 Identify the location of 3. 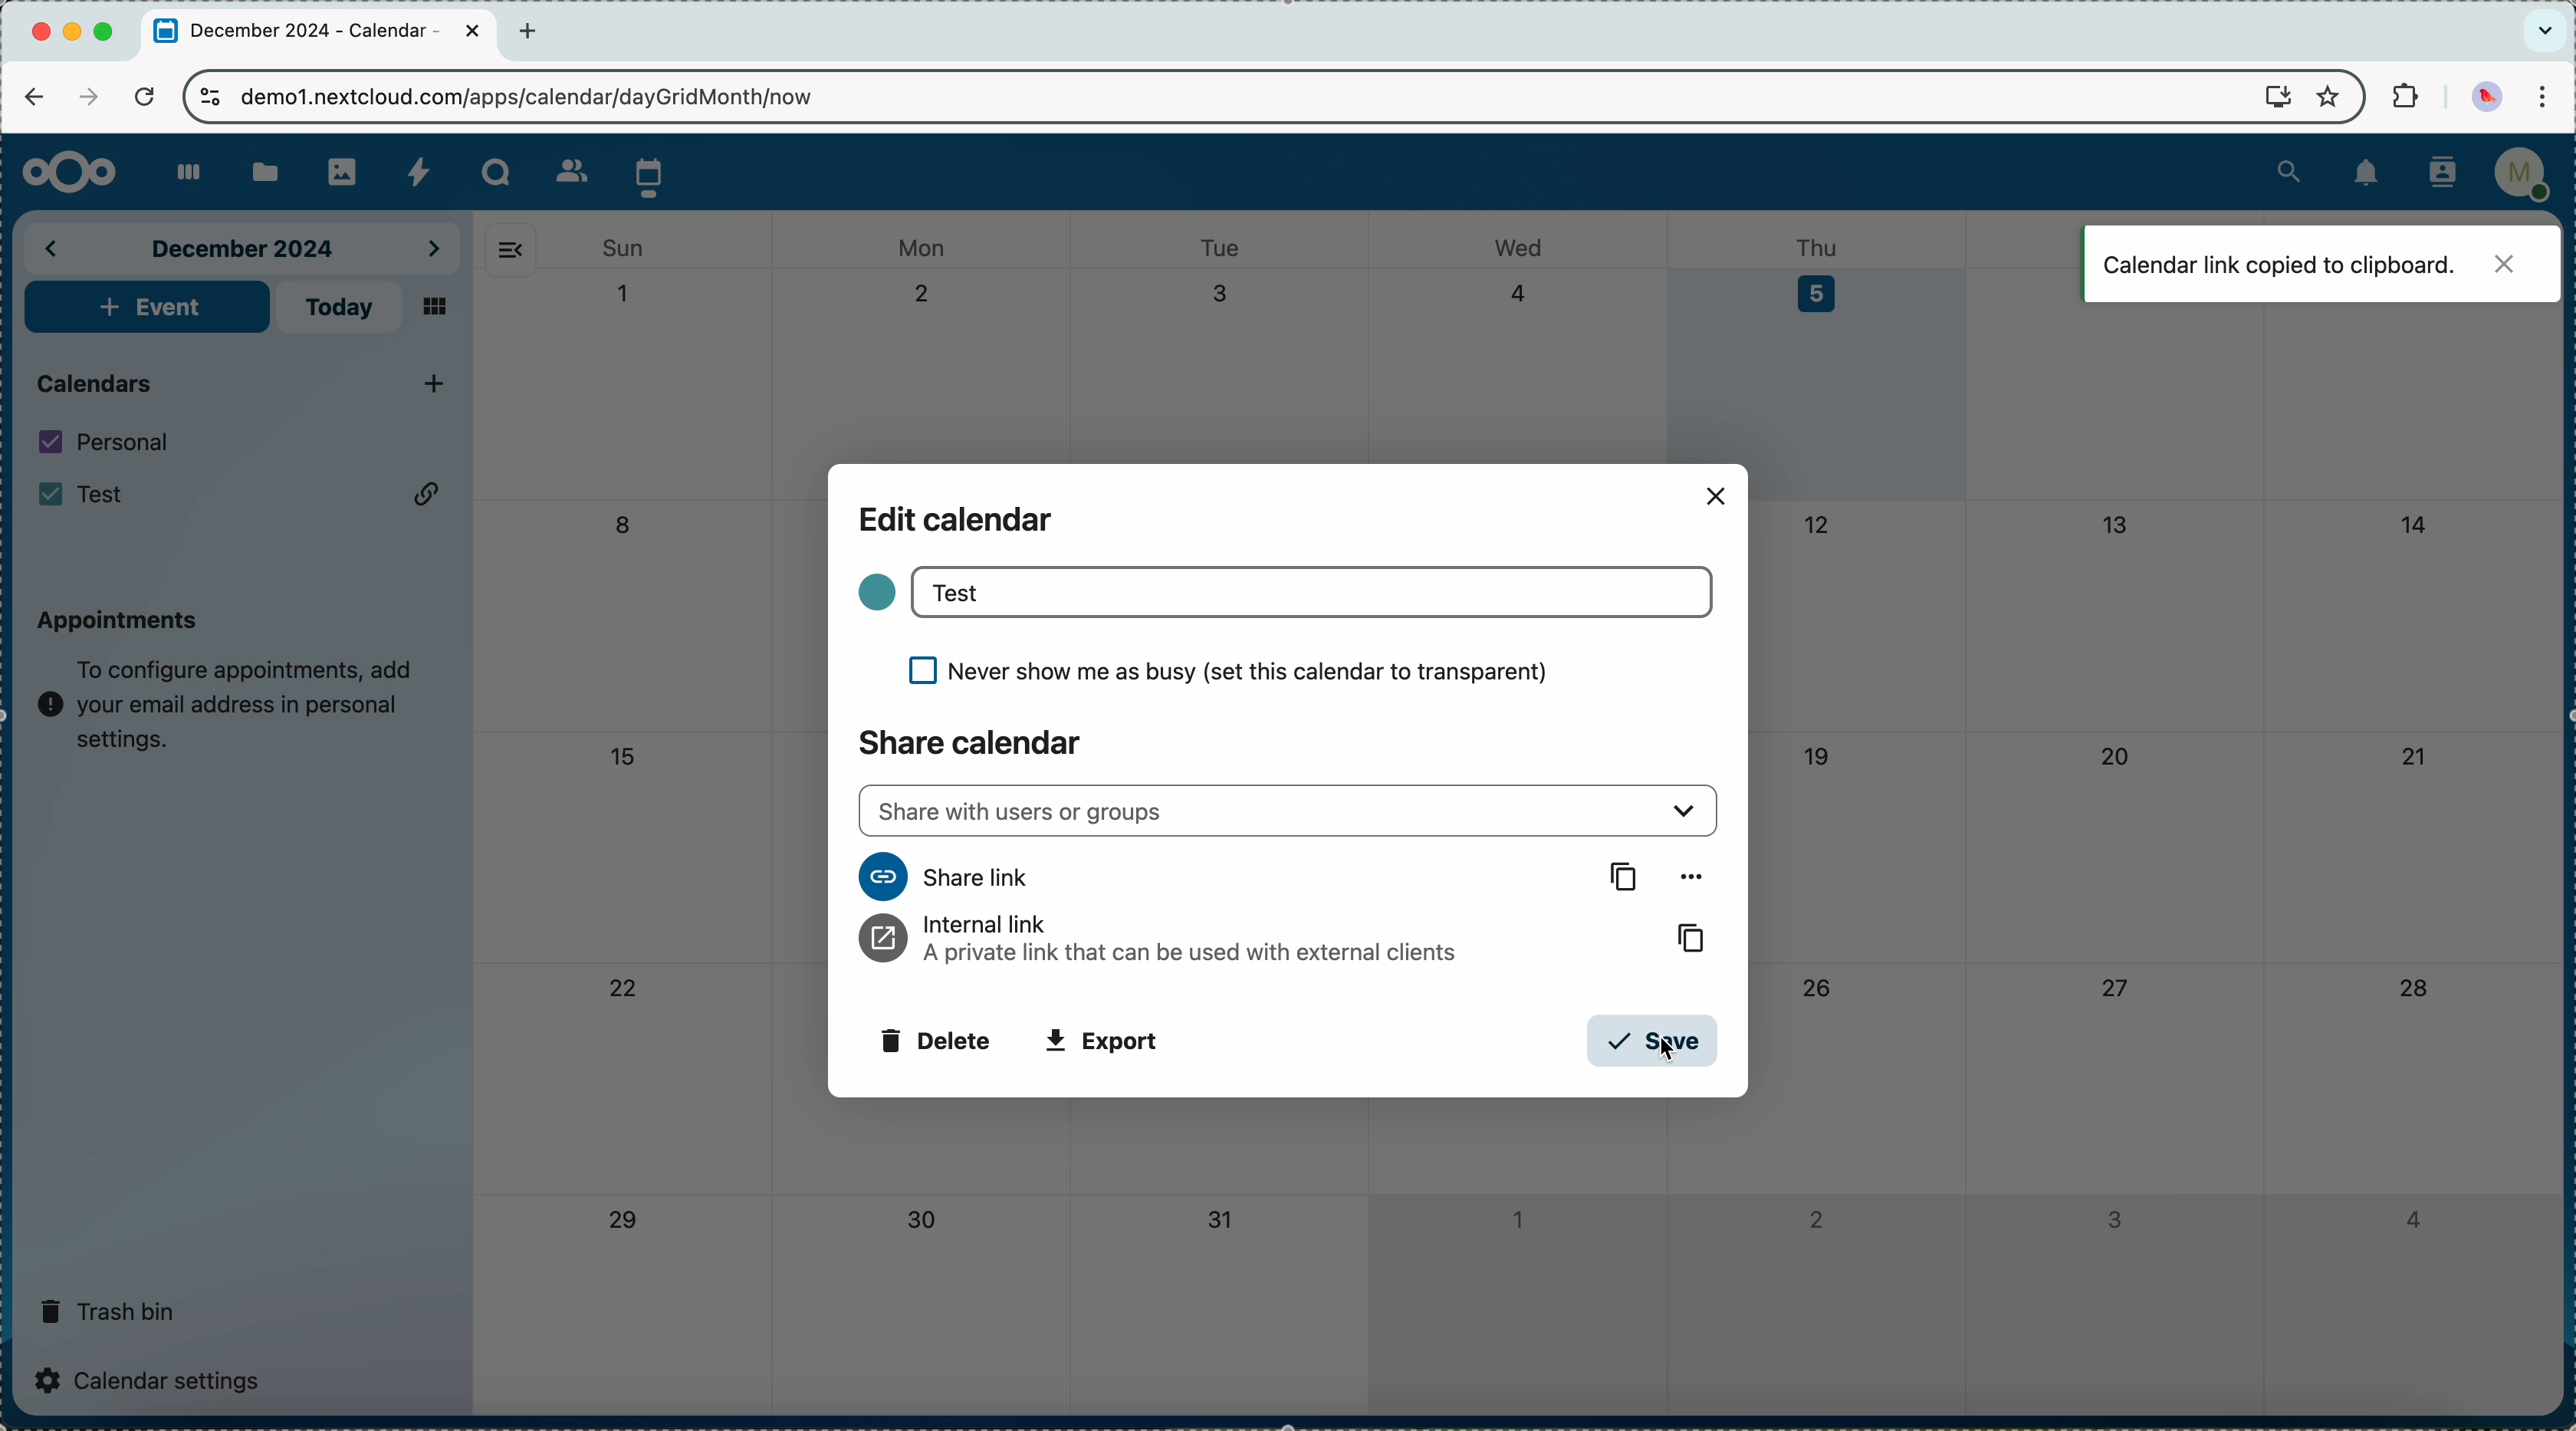
(1223, 293).